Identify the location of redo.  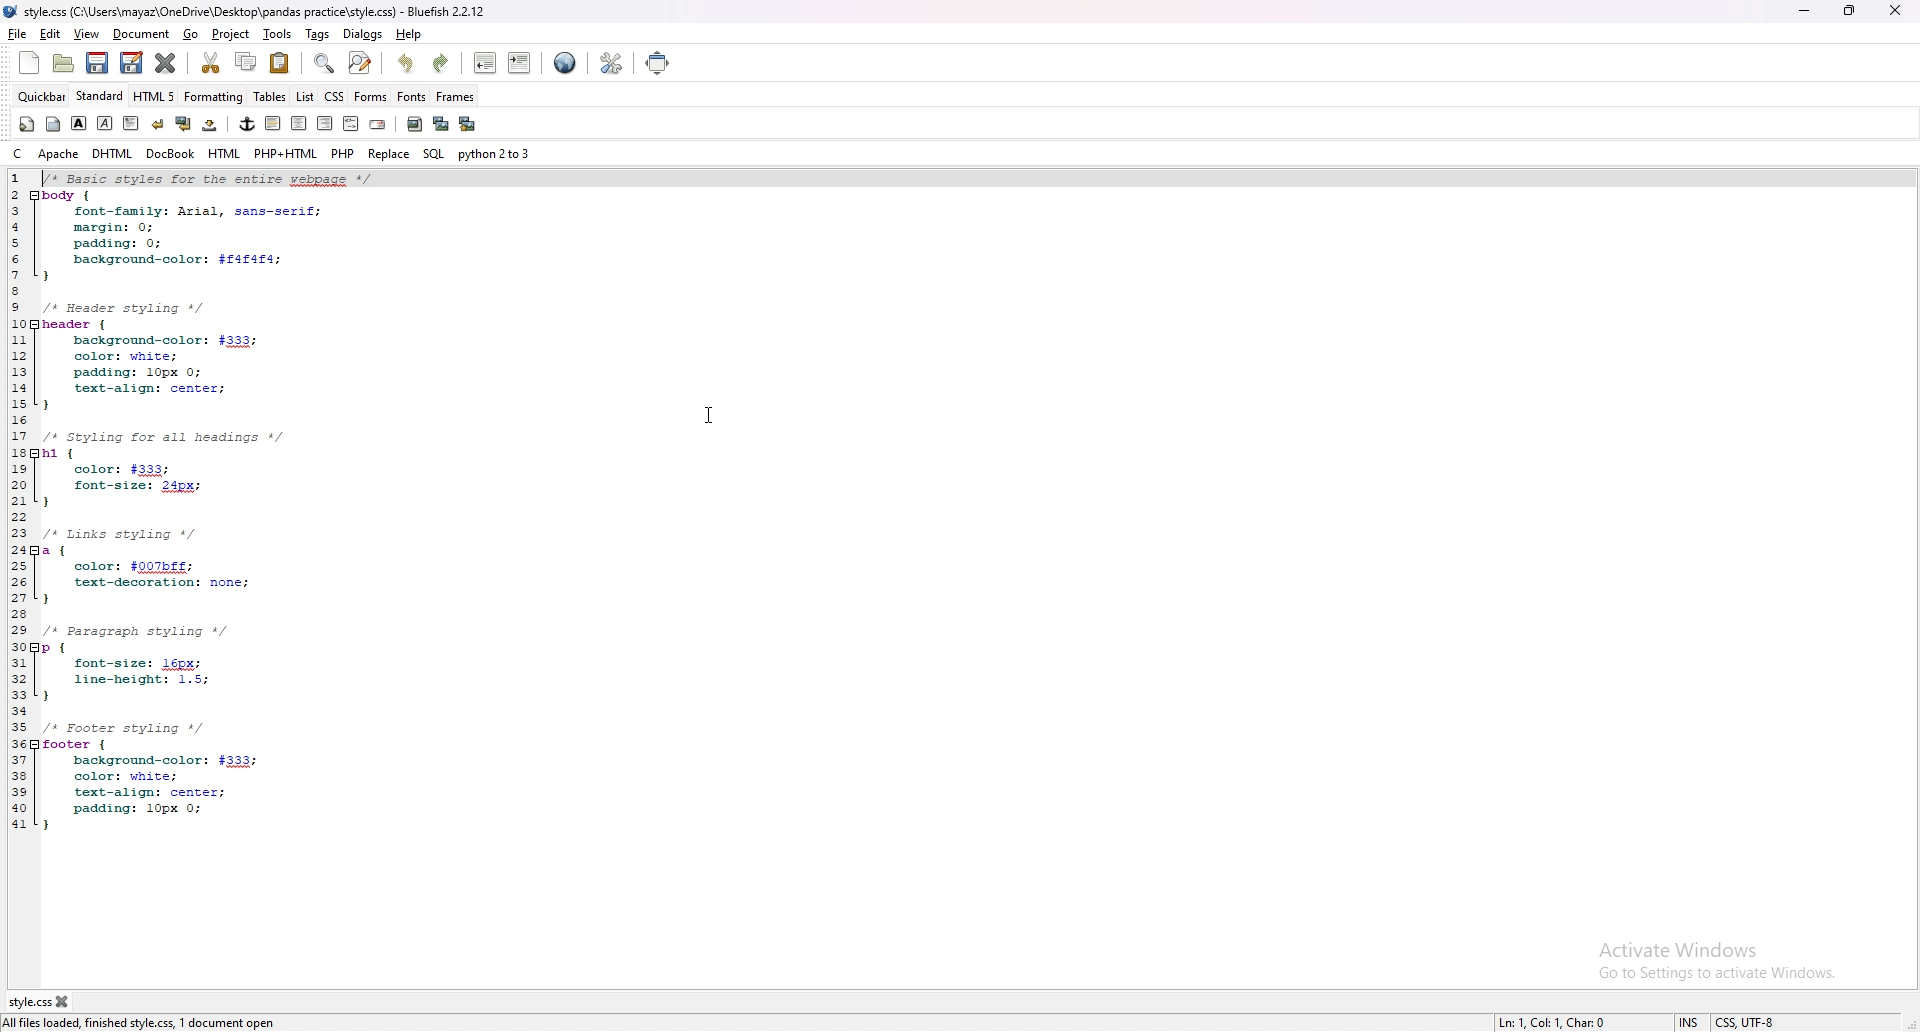
(445, 63).